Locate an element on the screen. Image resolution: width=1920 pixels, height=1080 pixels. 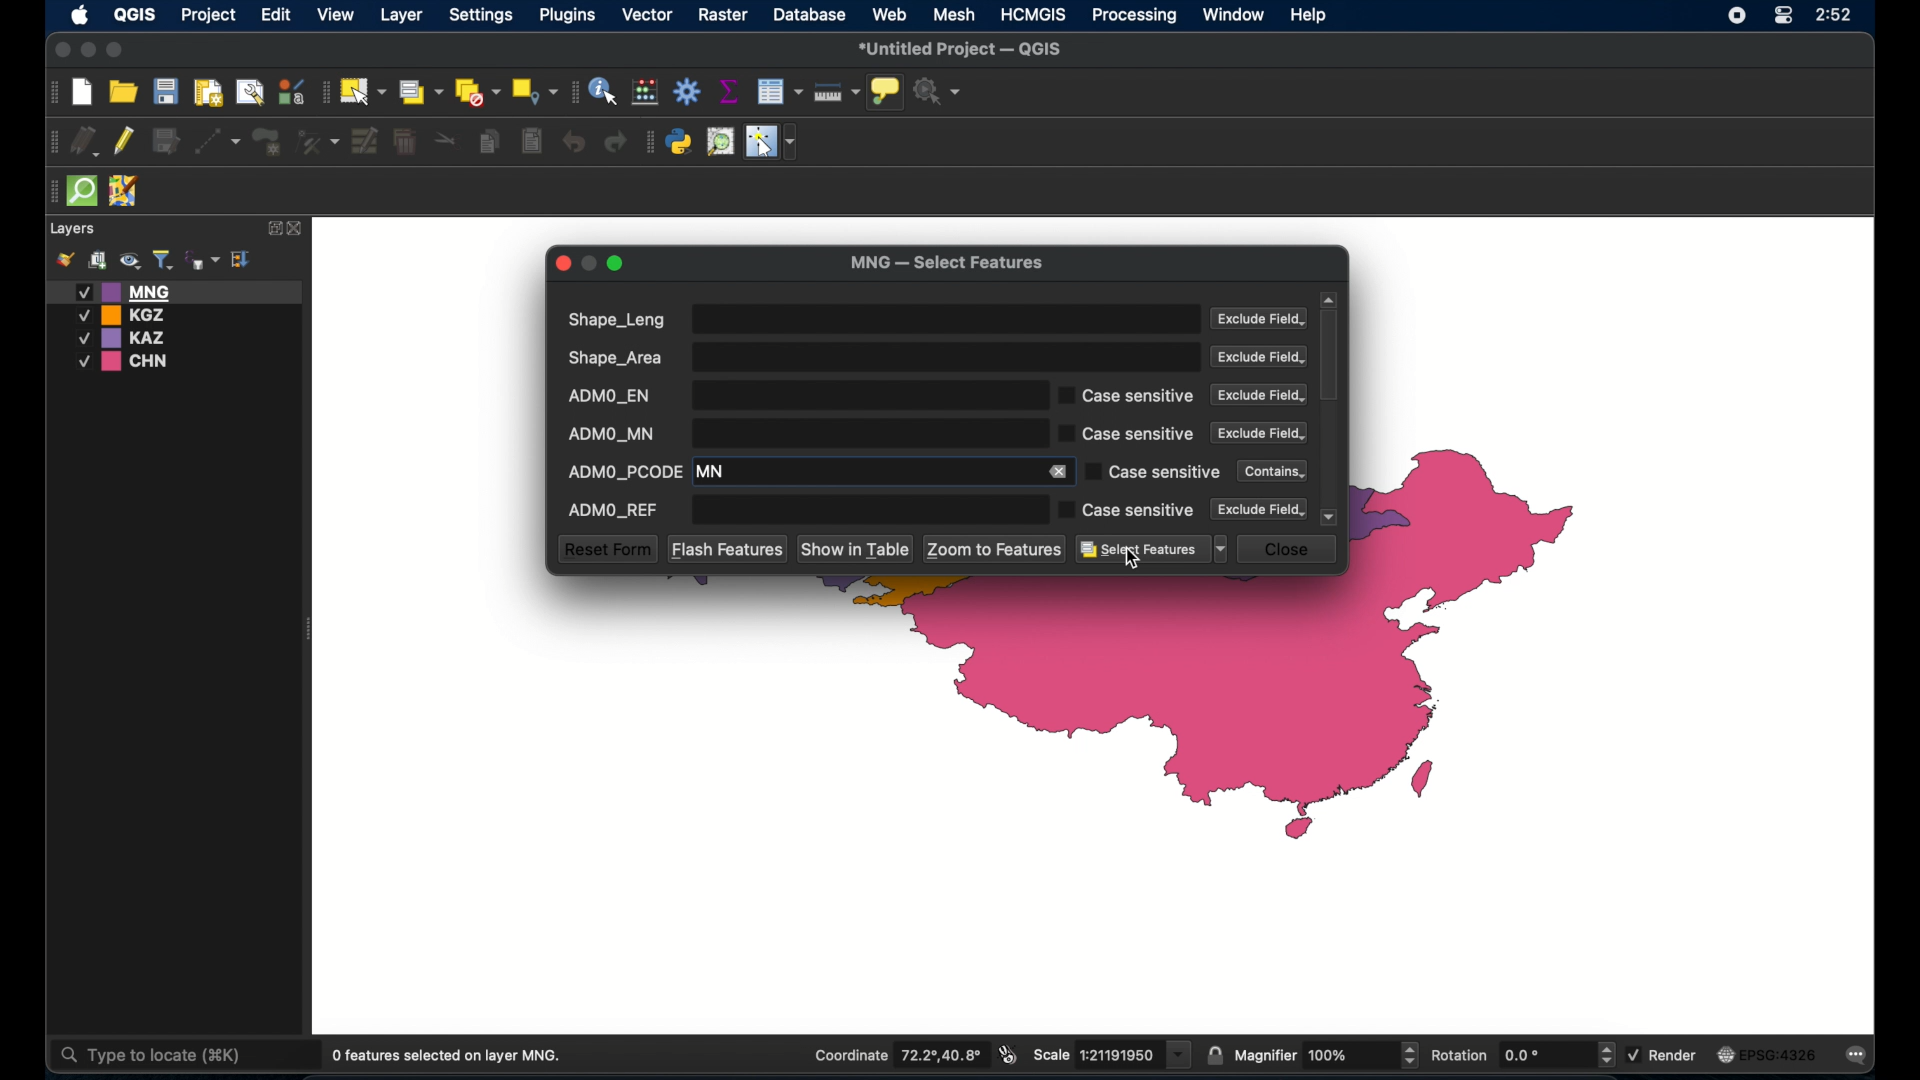
python console is located at coordinates (680, 142).